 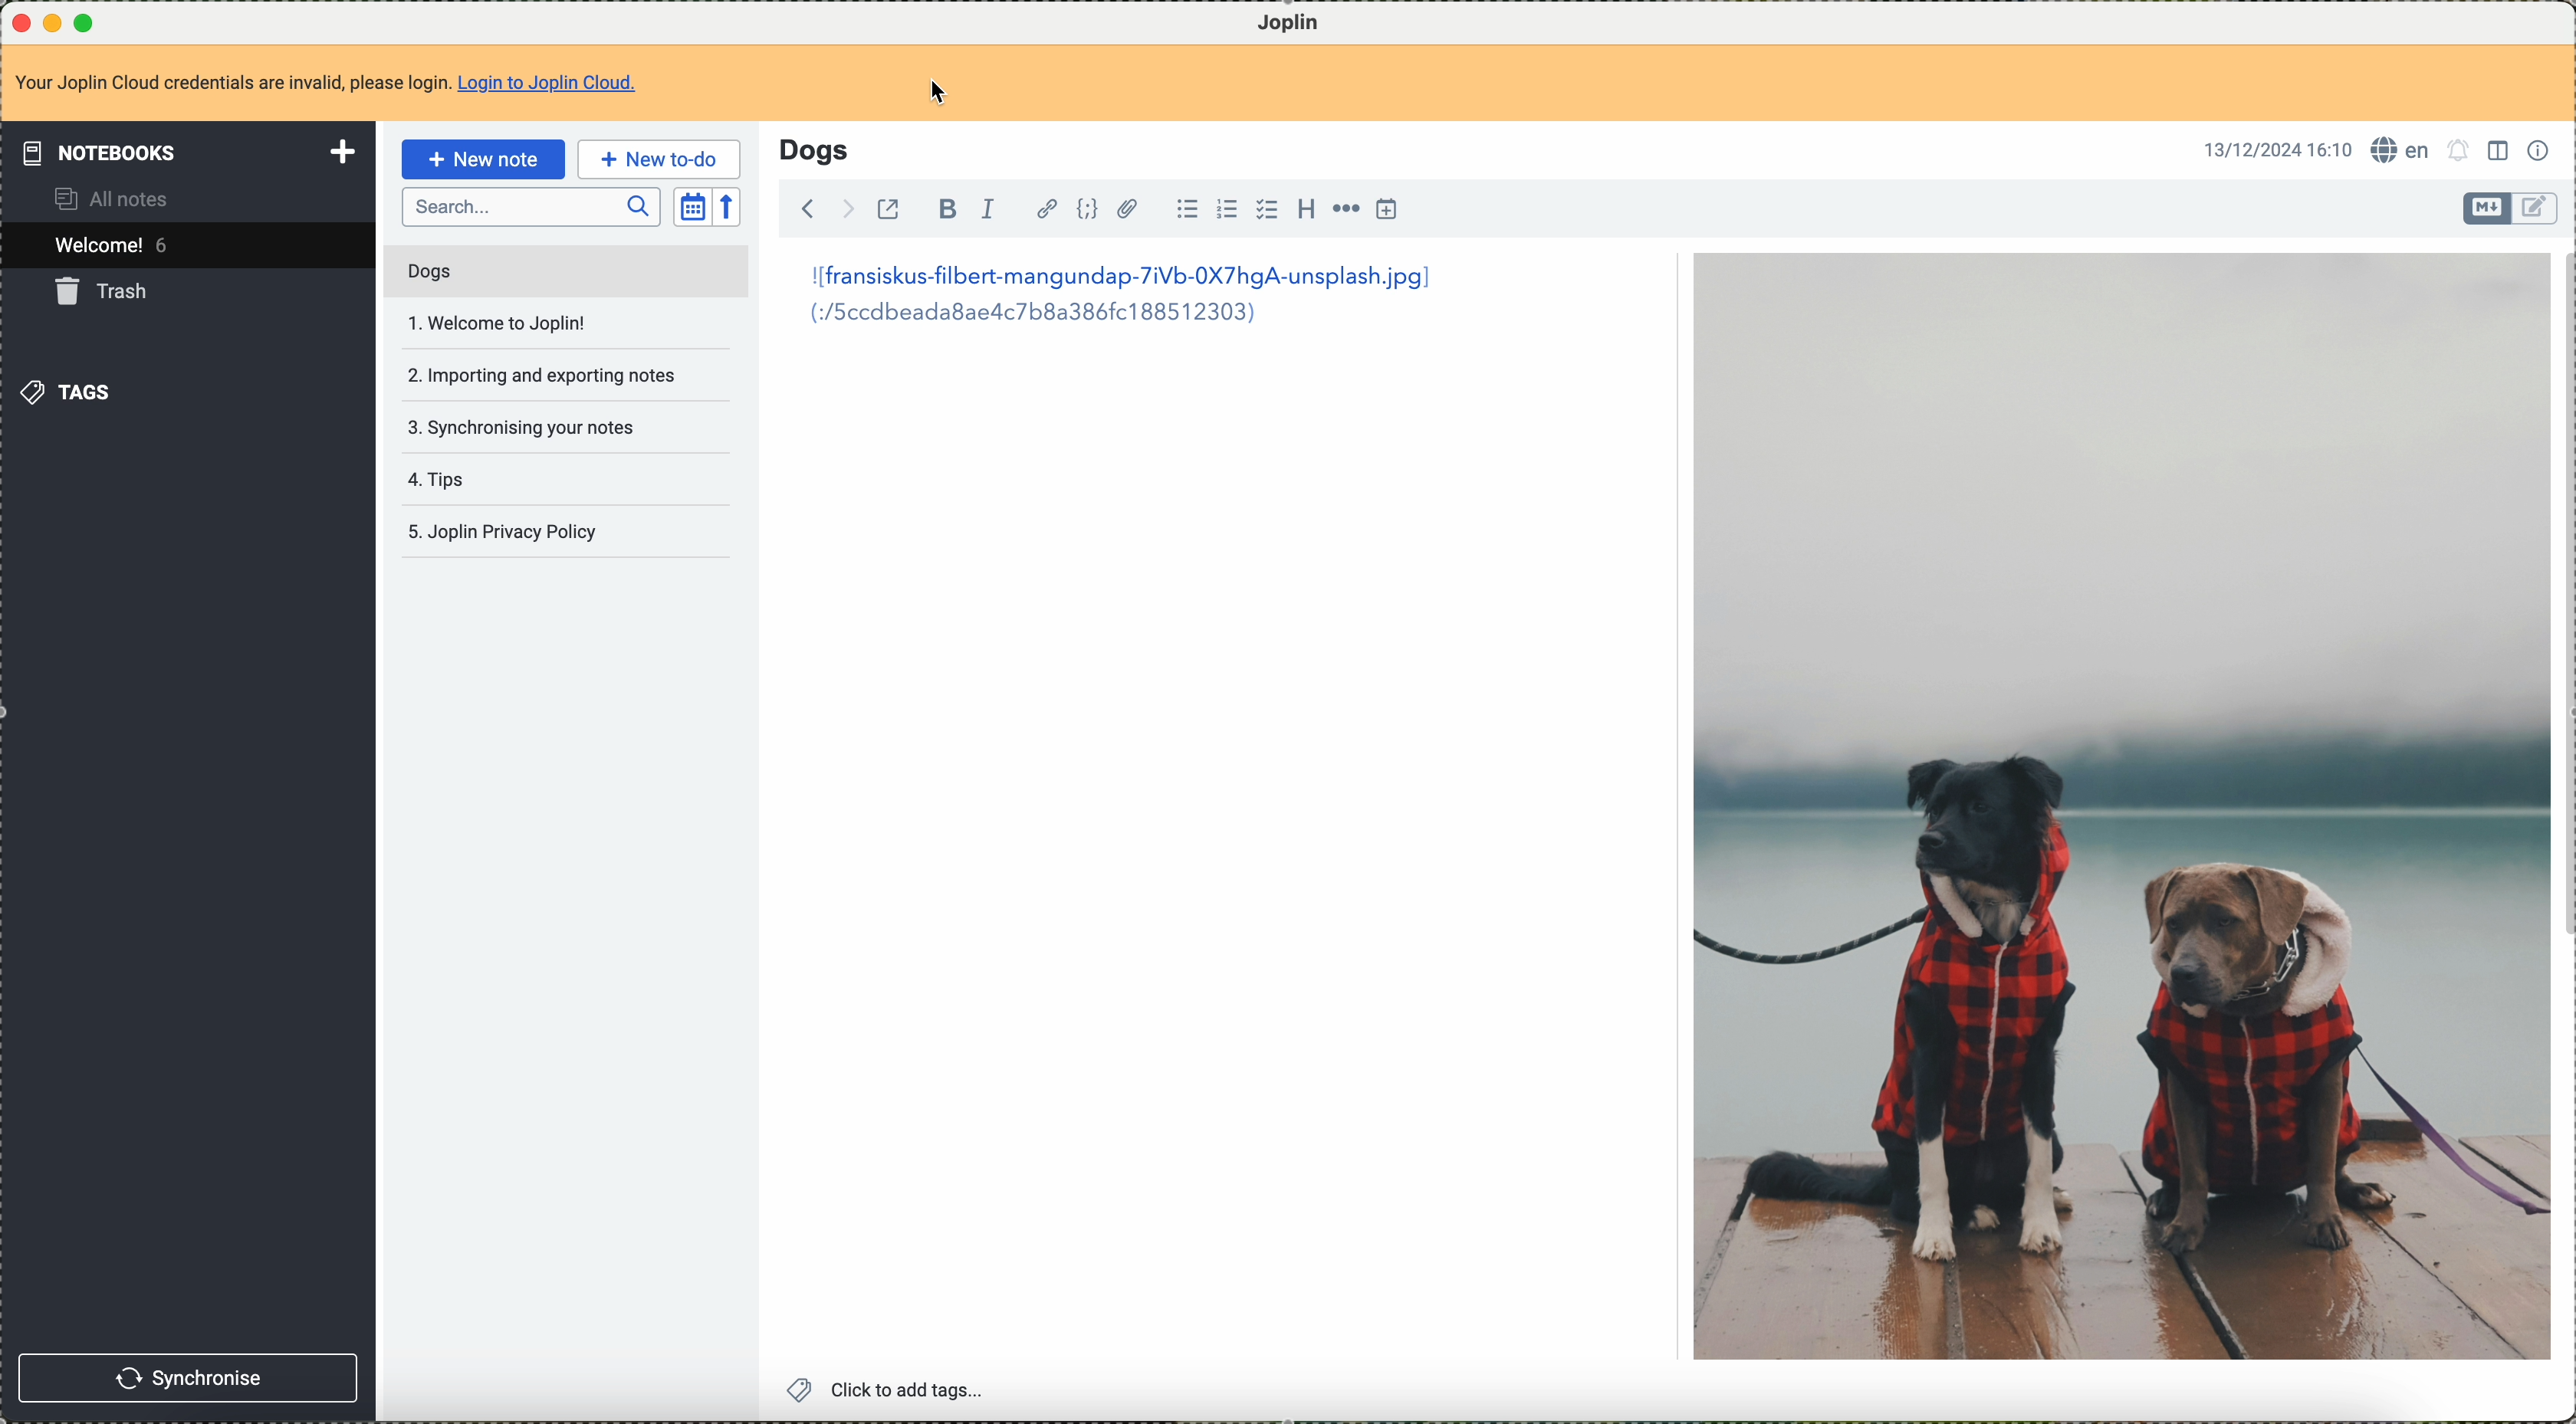 What do you see at coordinates (852, 207) in the screenshot?
I see `foward` at bounding box center [852, 207].